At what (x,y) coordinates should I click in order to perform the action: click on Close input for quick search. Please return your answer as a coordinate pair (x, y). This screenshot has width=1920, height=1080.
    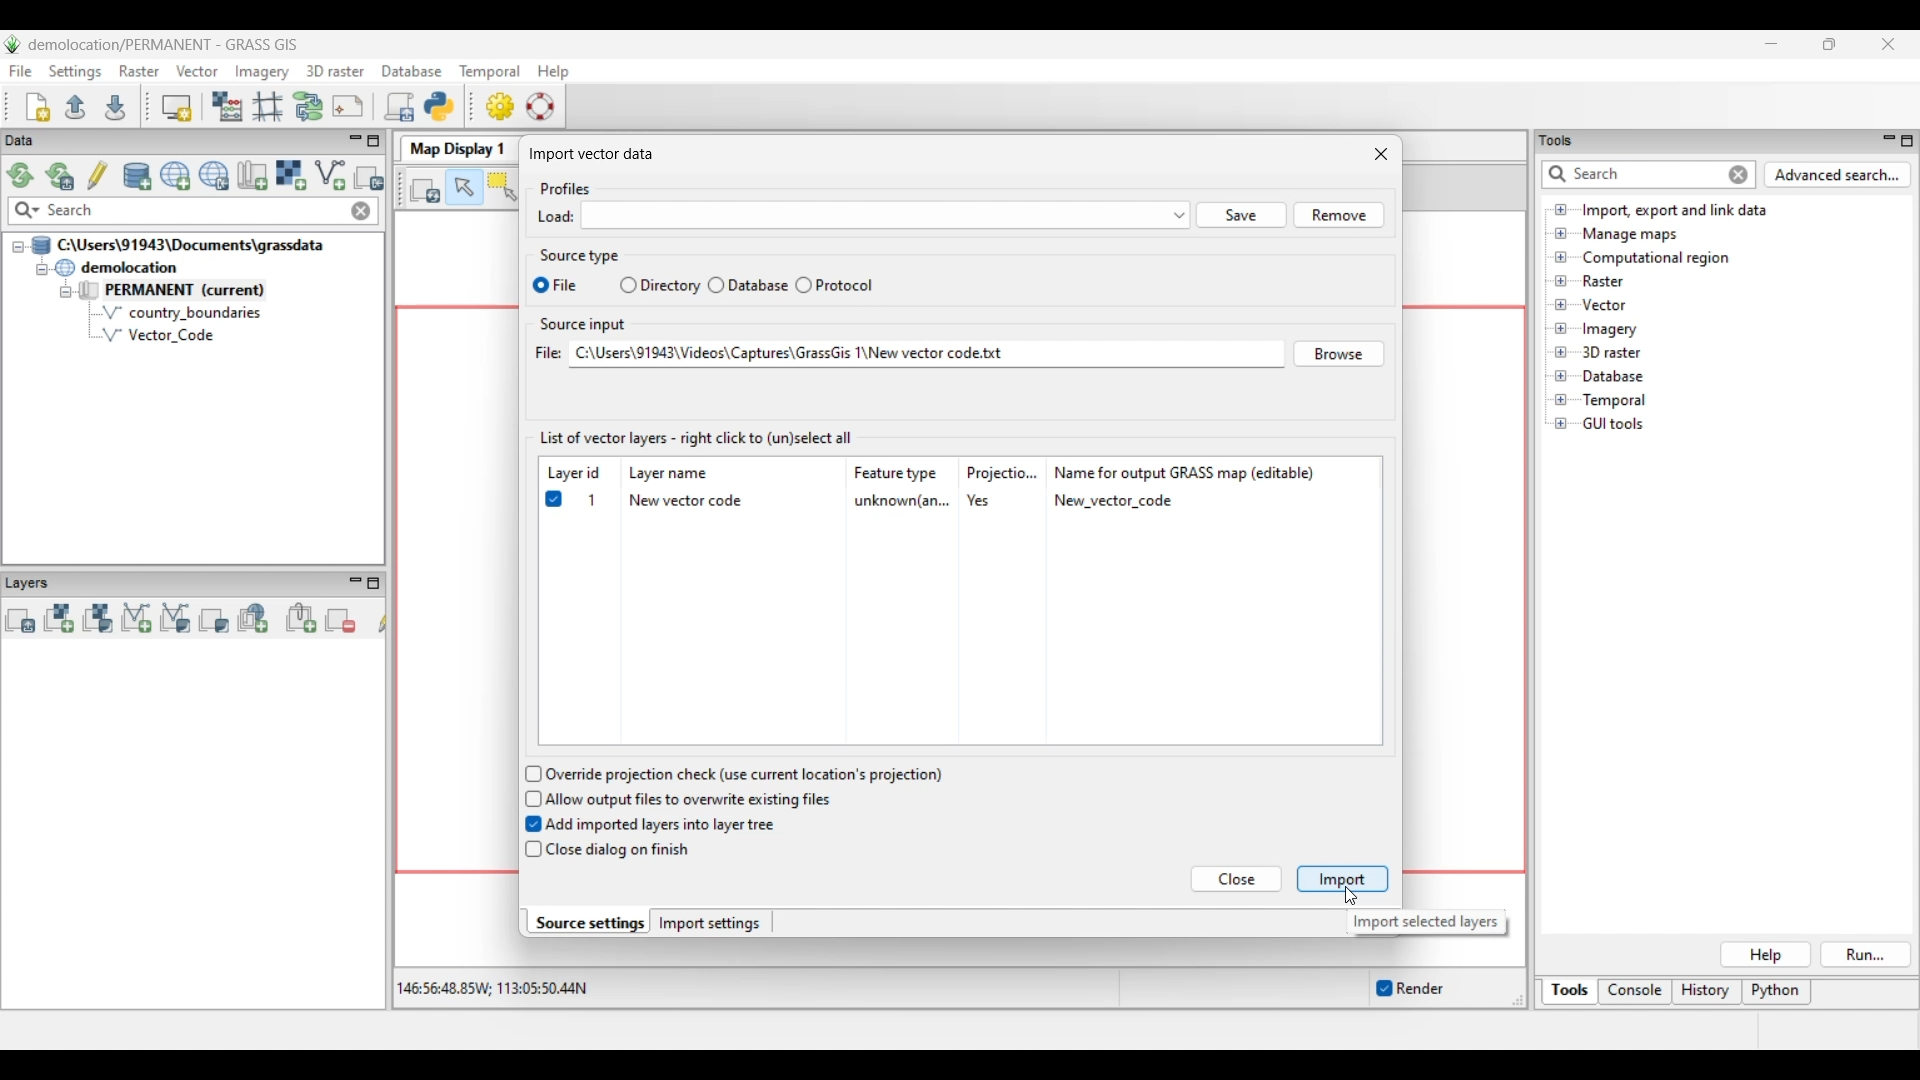
    Looking at the image, I should click on (1740, 175).